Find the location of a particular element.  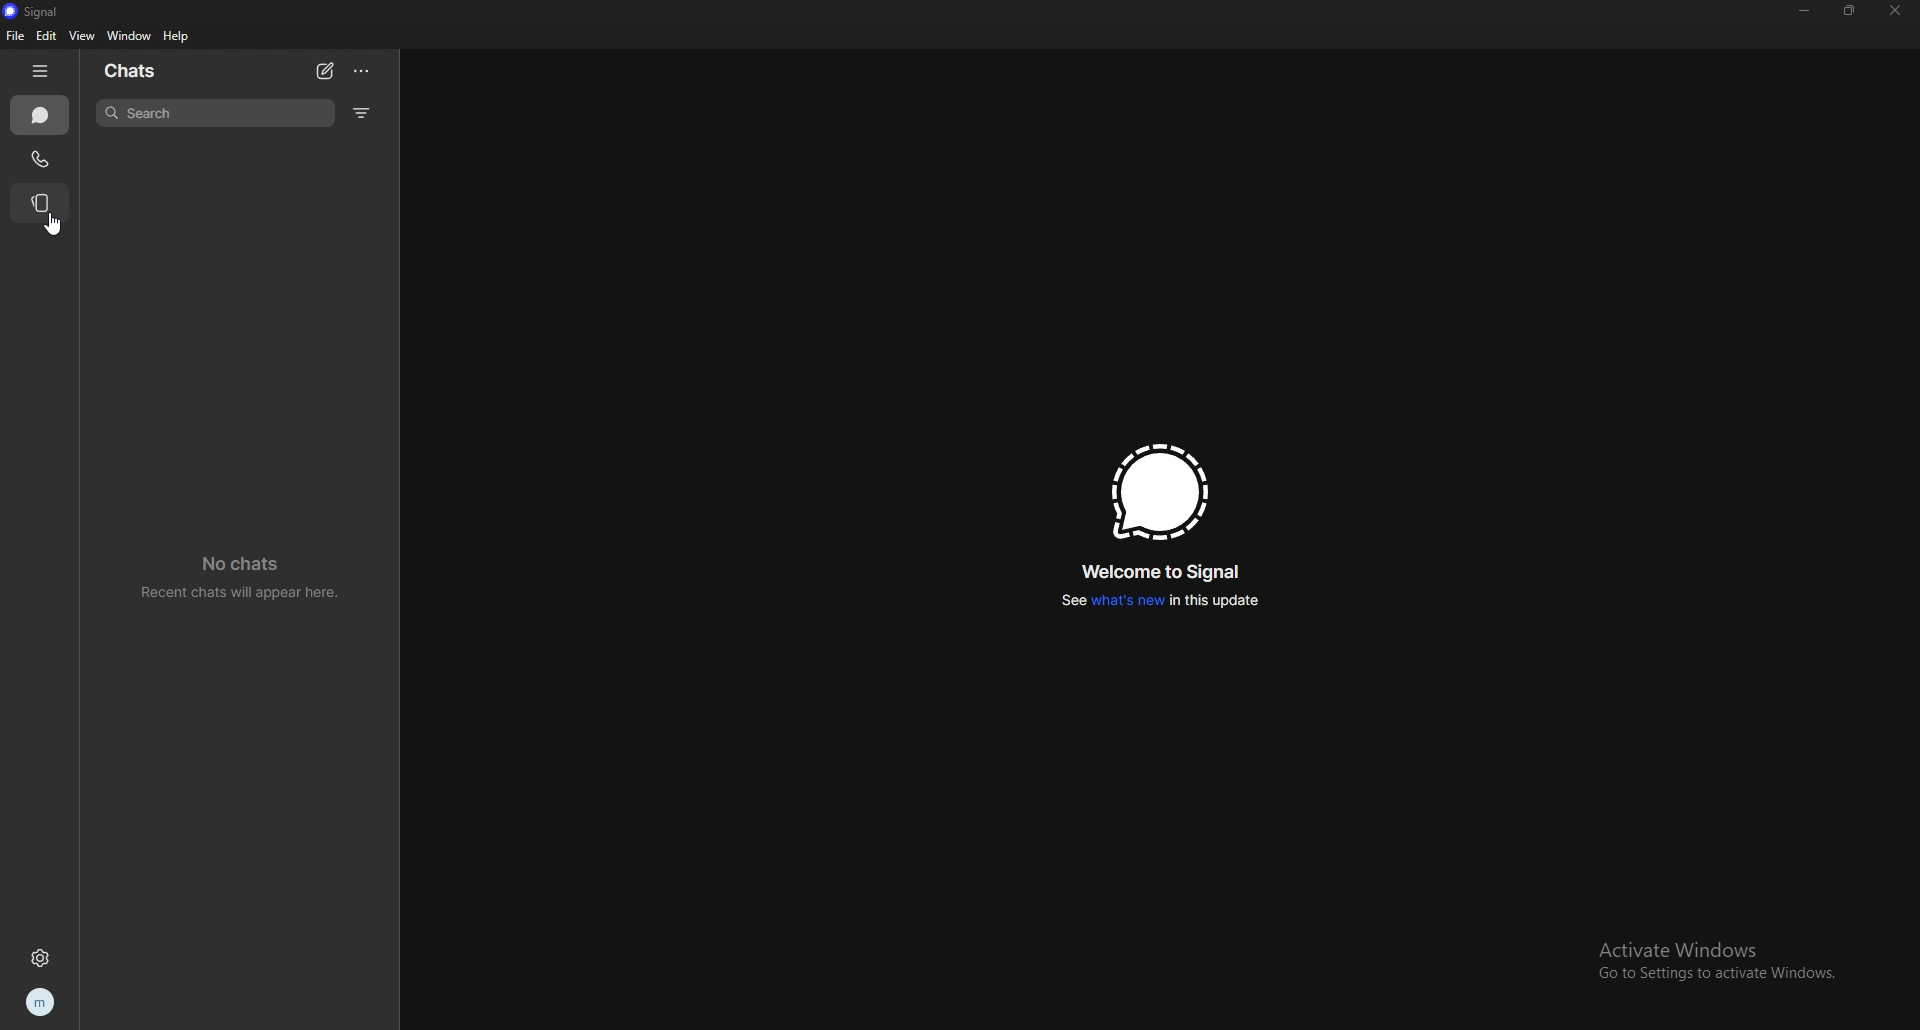

welcome to signal is located at coordinates (1160, 570).